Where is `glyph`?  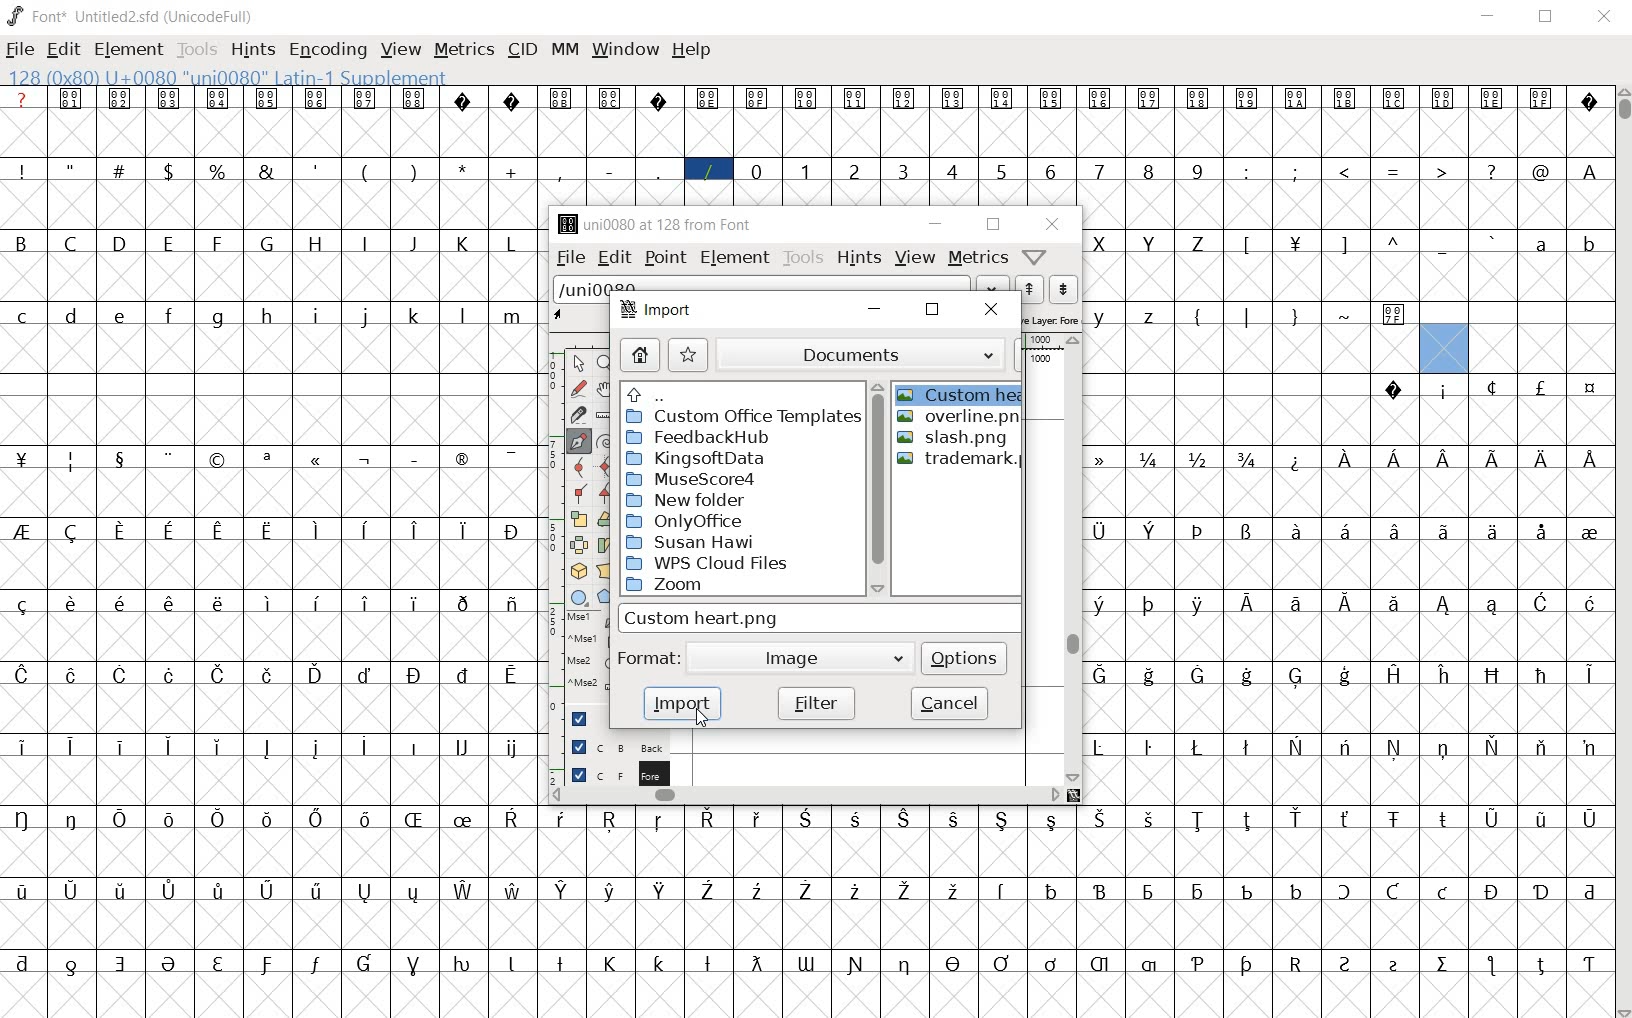 glyph is located at coordinates (806, 890).